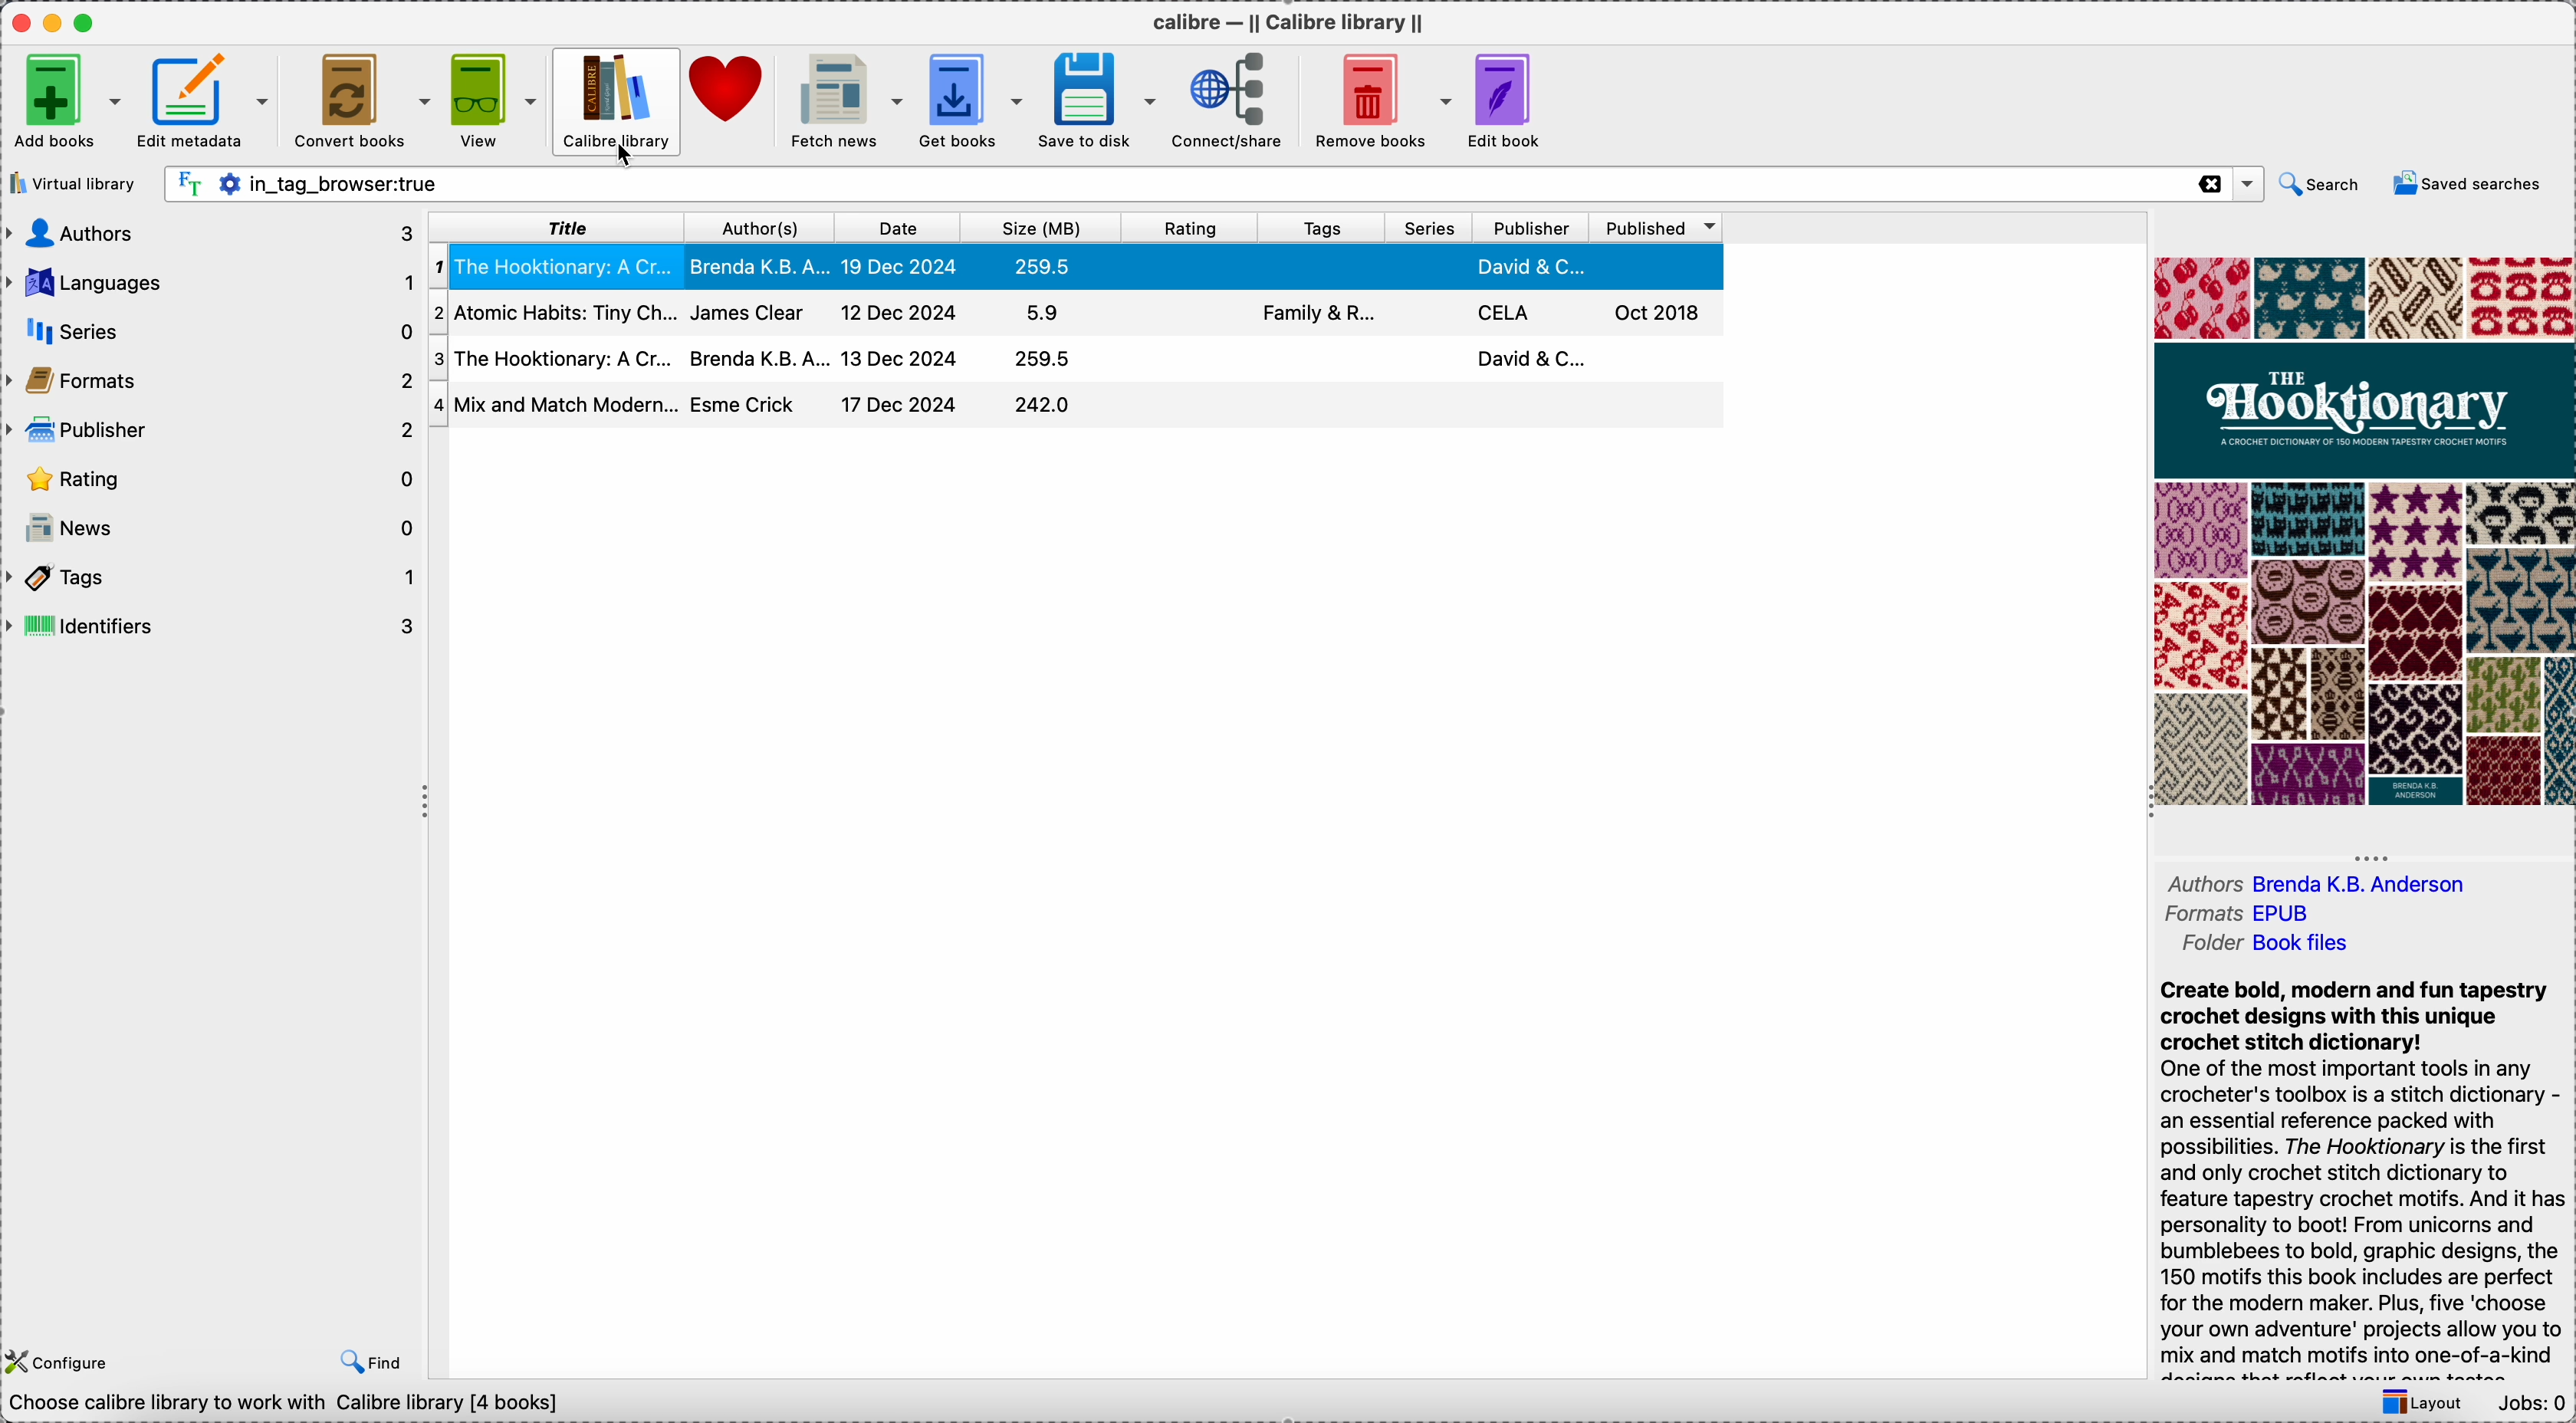 This screenshot has width=2576, height=1423. I want to click on first book, so click(1077, 270).